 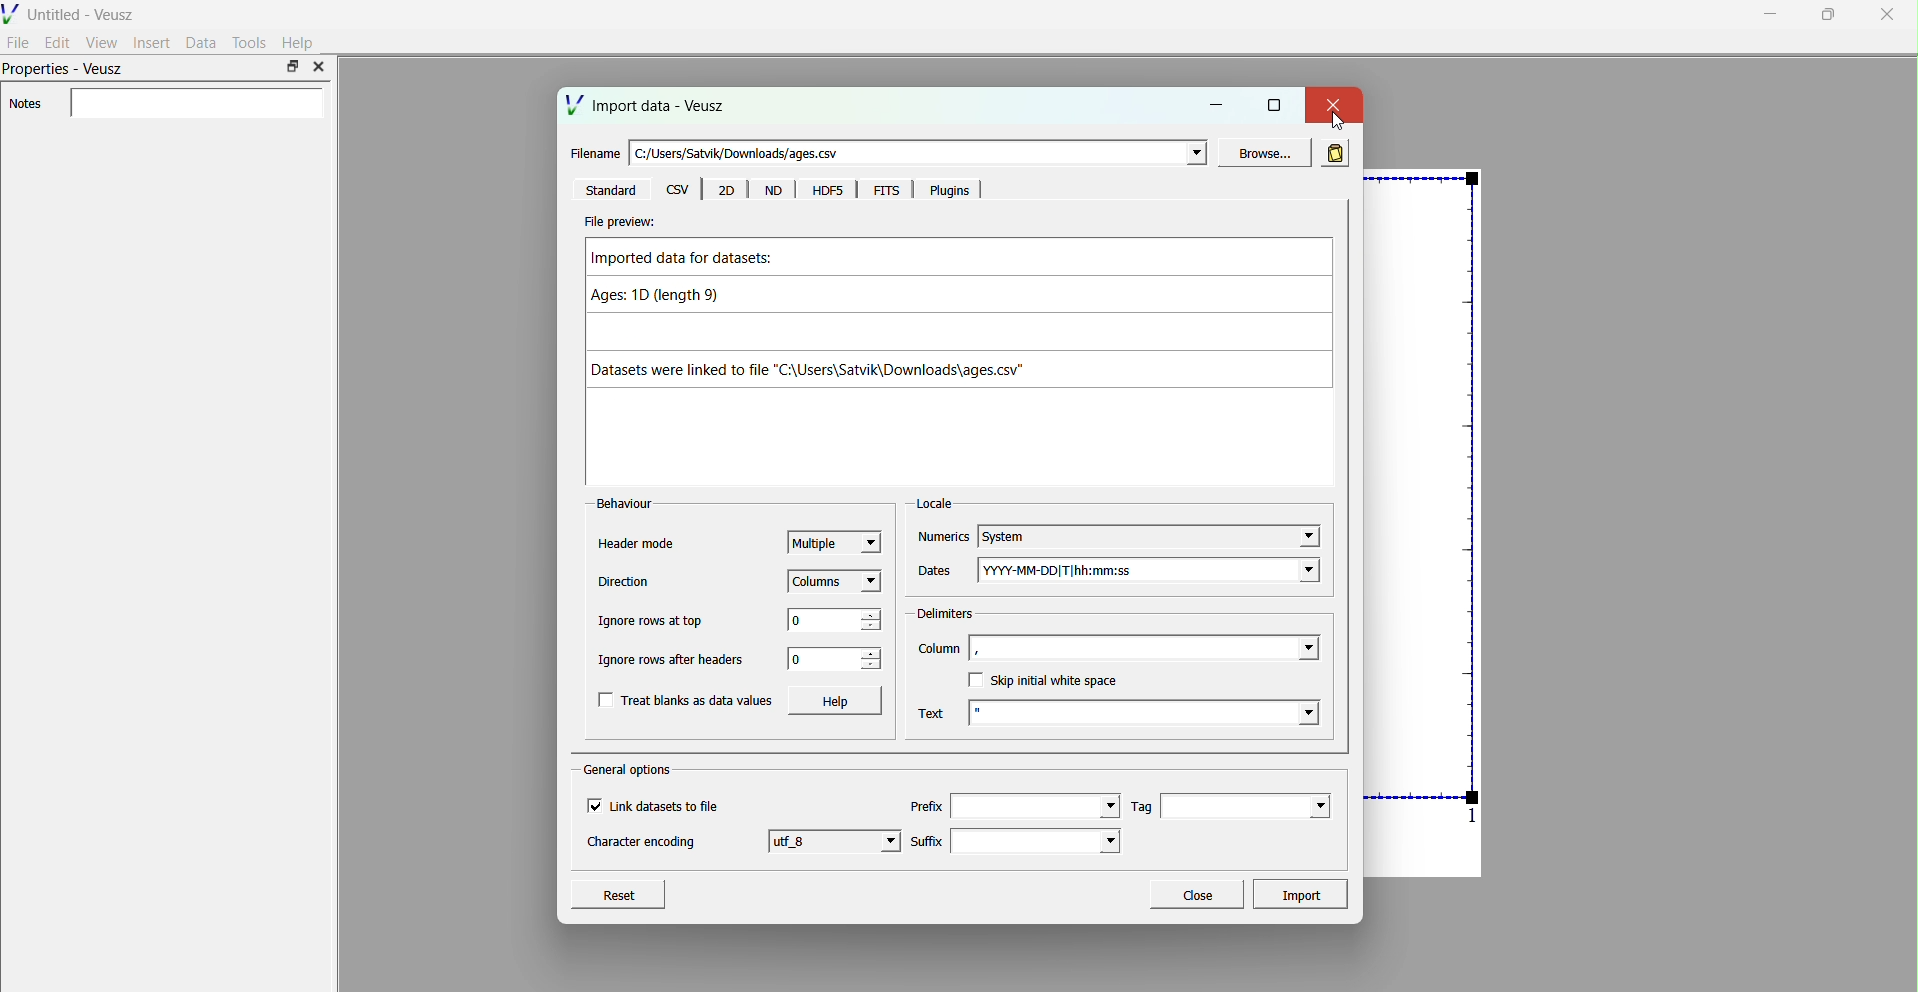 What do you see at coordinates (642, 843) in the screenshot?
I see `Character encoding` at bounding box center [642, 843].